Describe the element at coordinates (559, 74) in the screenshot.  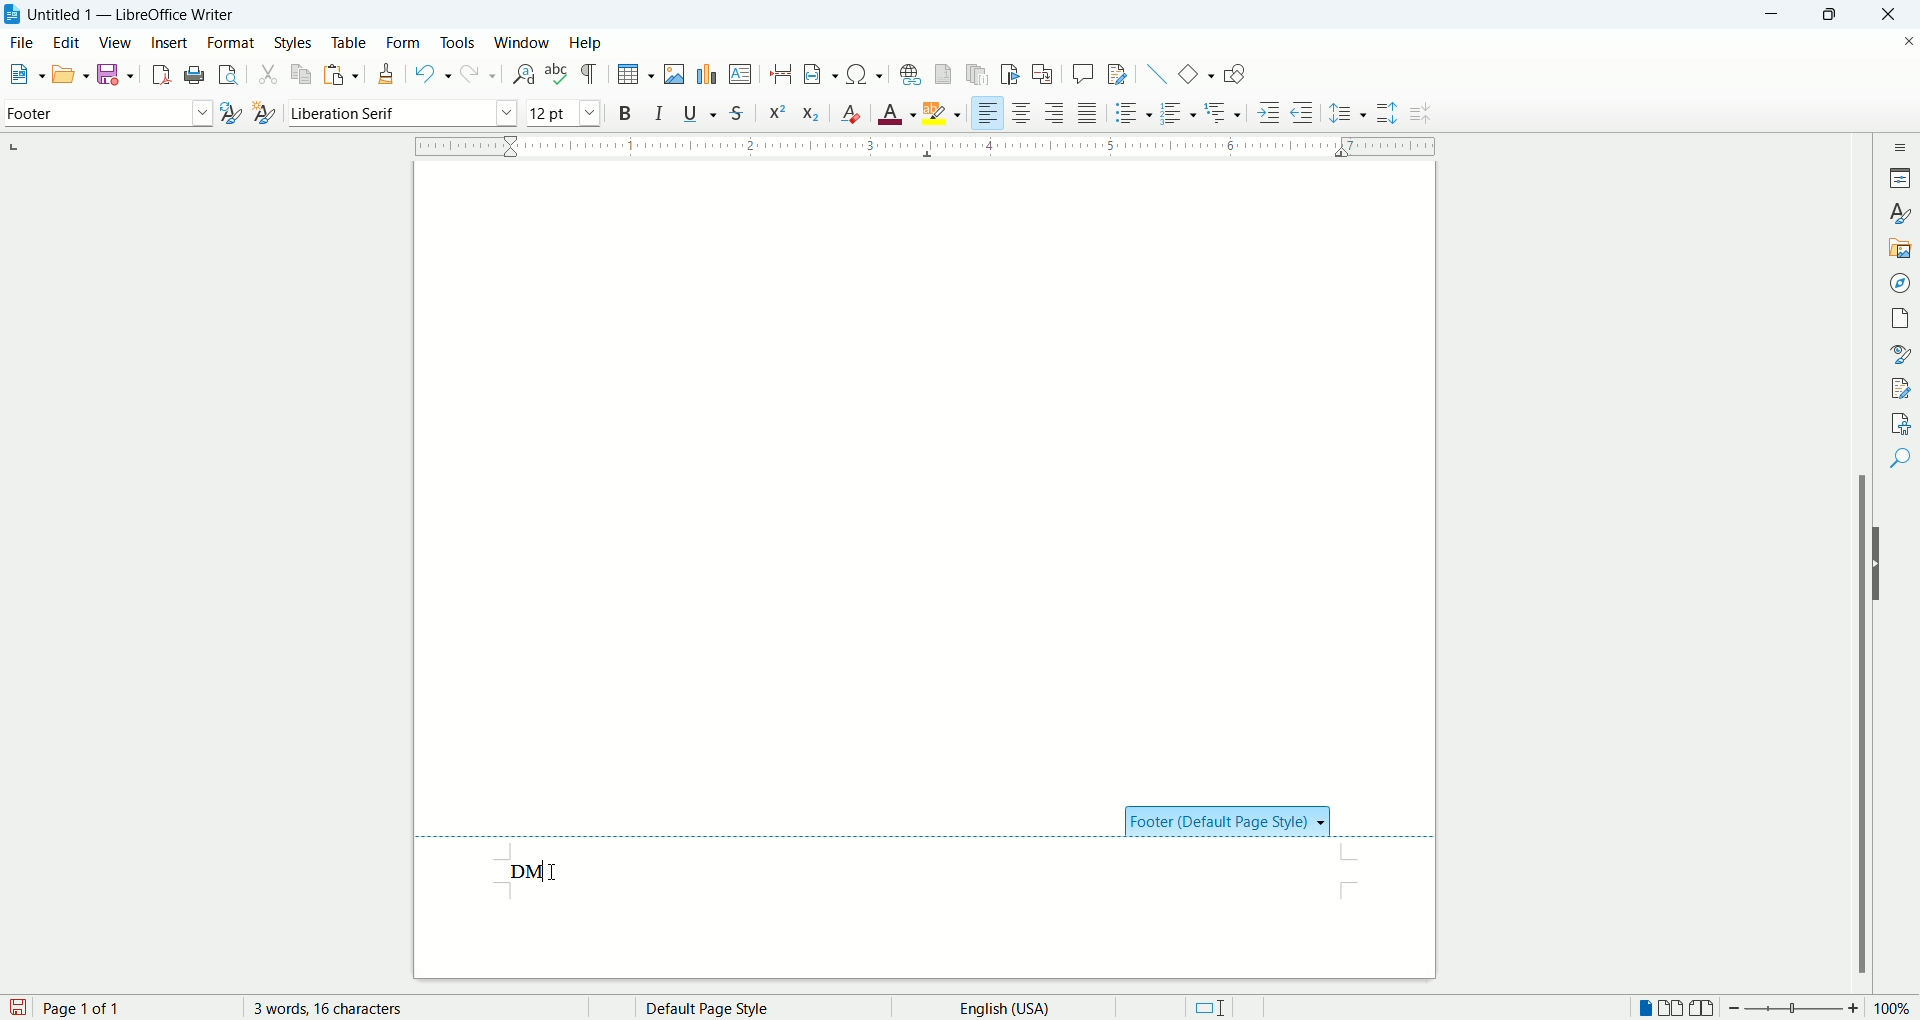
I see `spell check` at that location.